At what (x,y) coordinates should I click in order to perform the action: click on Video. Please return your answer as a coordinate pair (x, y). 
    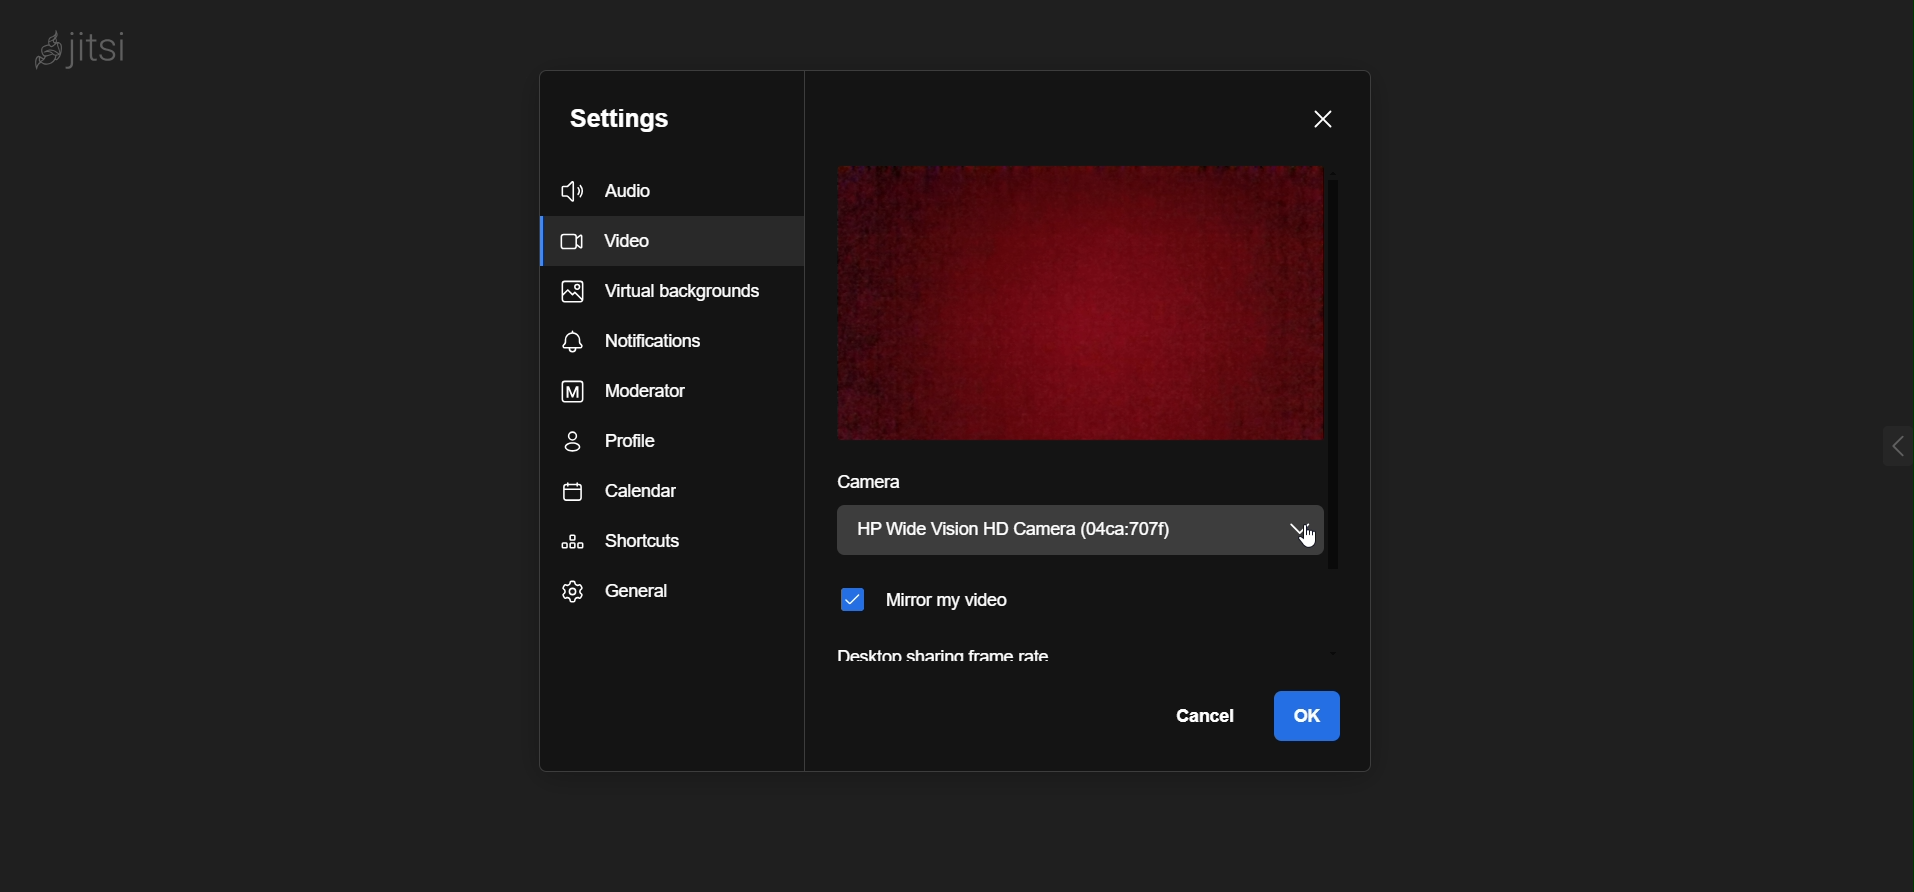
    Looking at the image, I should click on (675, 242).